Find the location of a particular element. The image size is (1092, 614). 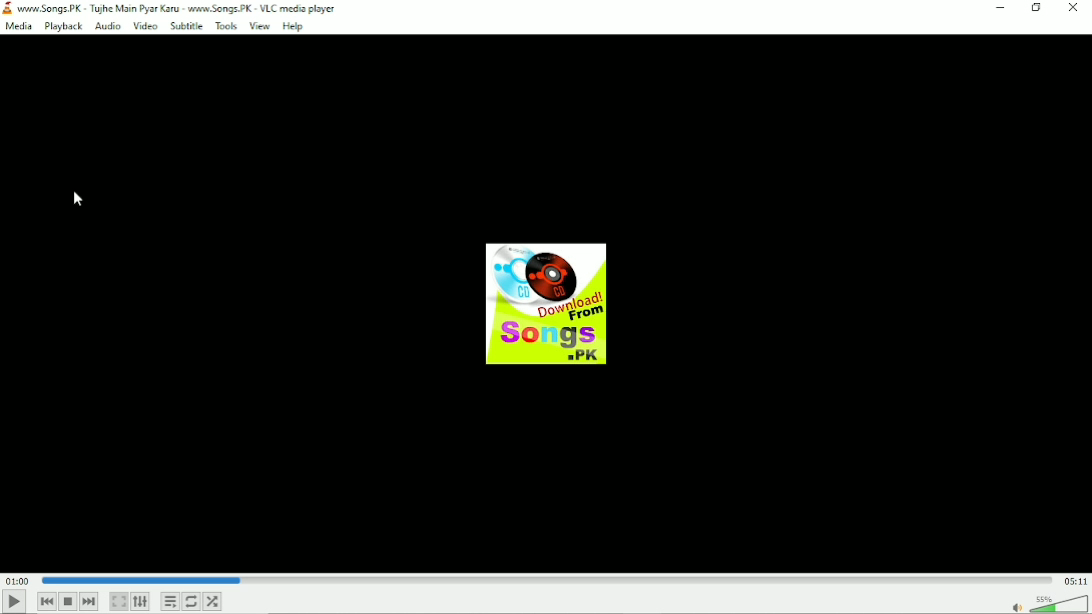

Tools is located at coordinates (226, 26).